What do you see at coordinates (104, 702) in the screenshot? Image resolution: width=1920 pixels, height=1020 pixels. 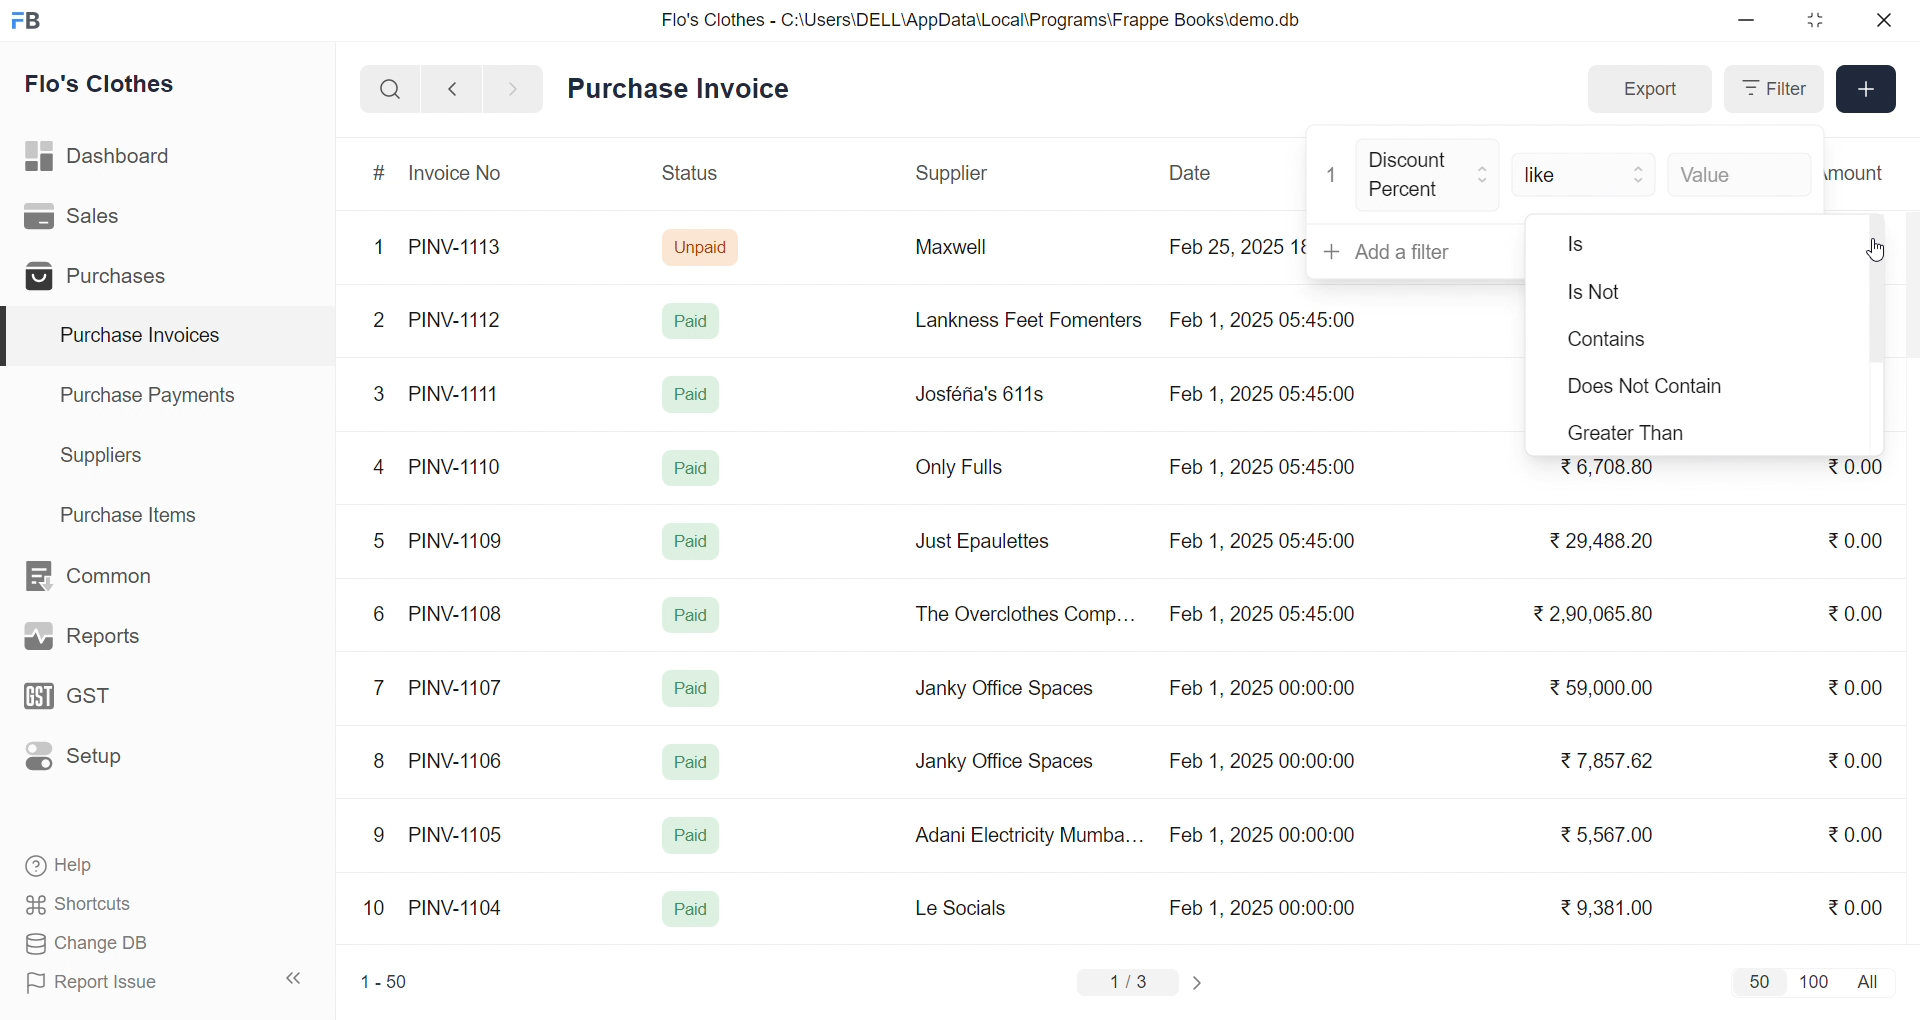 I see `GST` at bounding box center [104, 702].